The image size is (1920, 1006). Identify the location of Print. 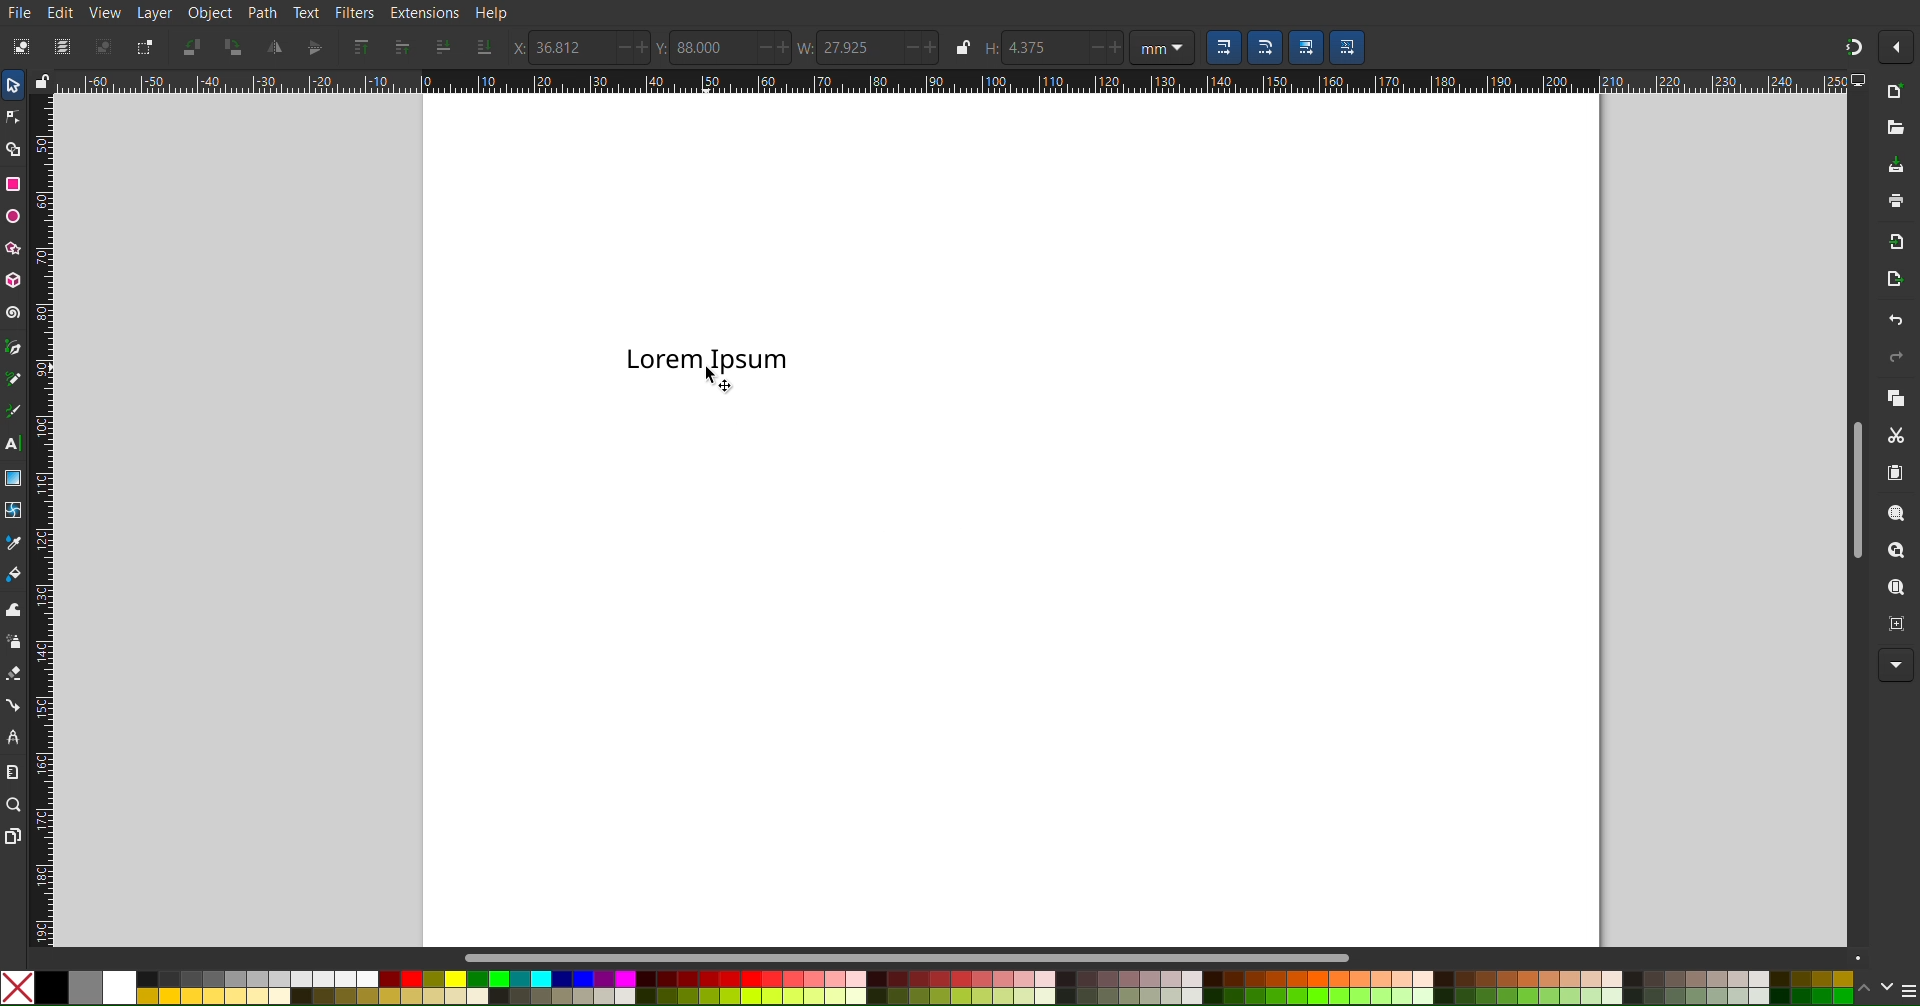
(1895, 200).